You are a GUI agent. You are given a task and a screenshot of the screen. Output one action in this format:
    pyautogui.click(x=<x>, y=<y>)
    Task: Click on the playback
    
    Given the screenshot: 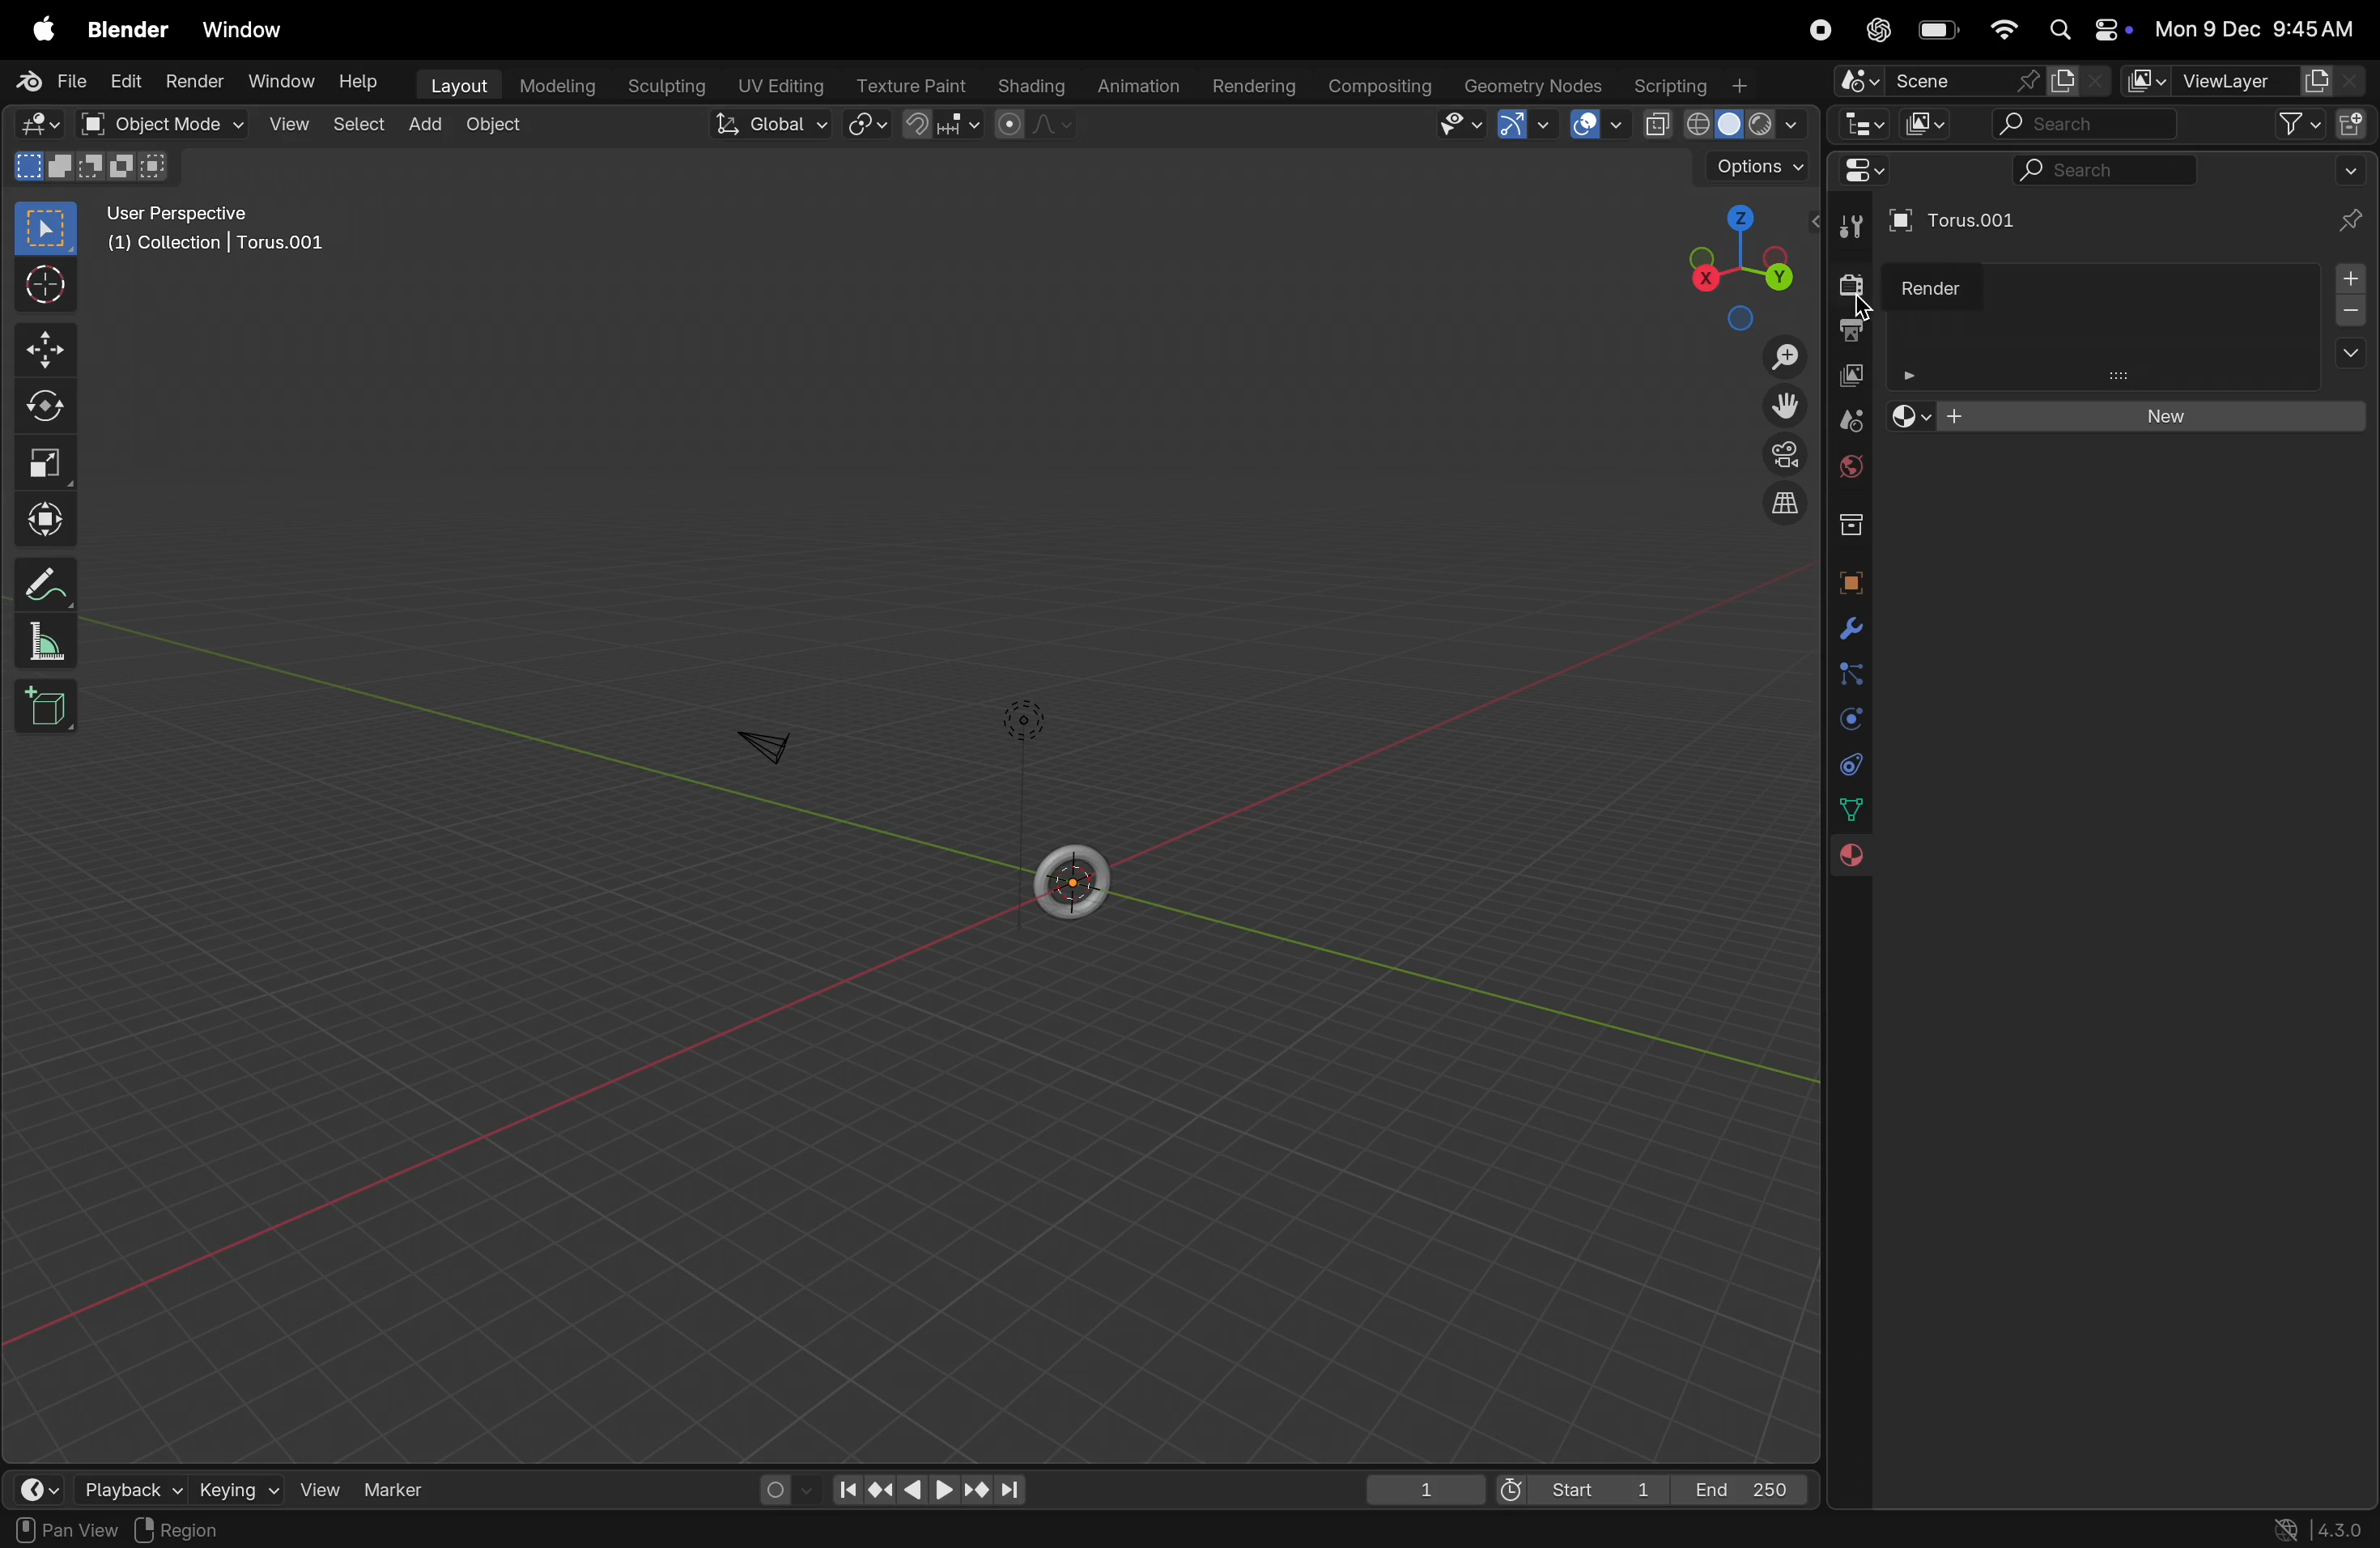 What is the action you would take?
    pyautogui.click(x=125, y=1491)
    